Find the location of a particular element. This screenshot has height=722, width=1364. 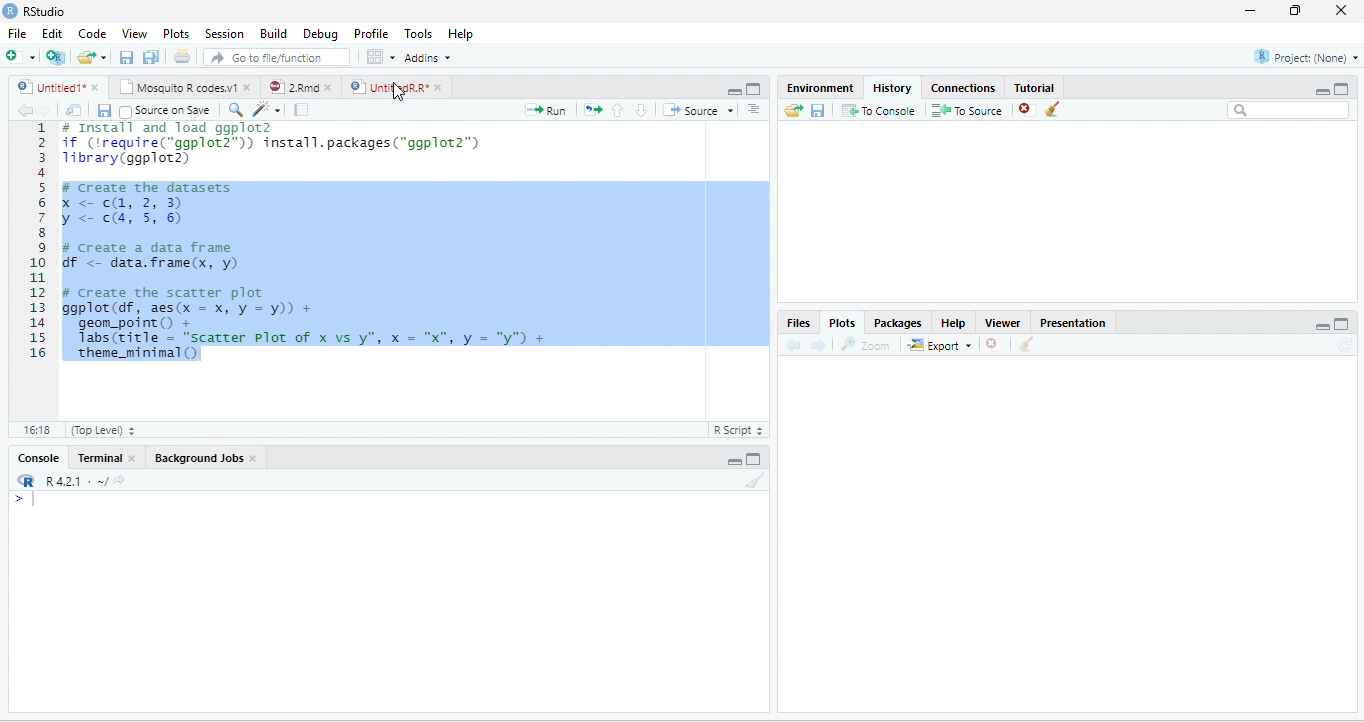

Remove current plot is located at coordinates (993, 345).